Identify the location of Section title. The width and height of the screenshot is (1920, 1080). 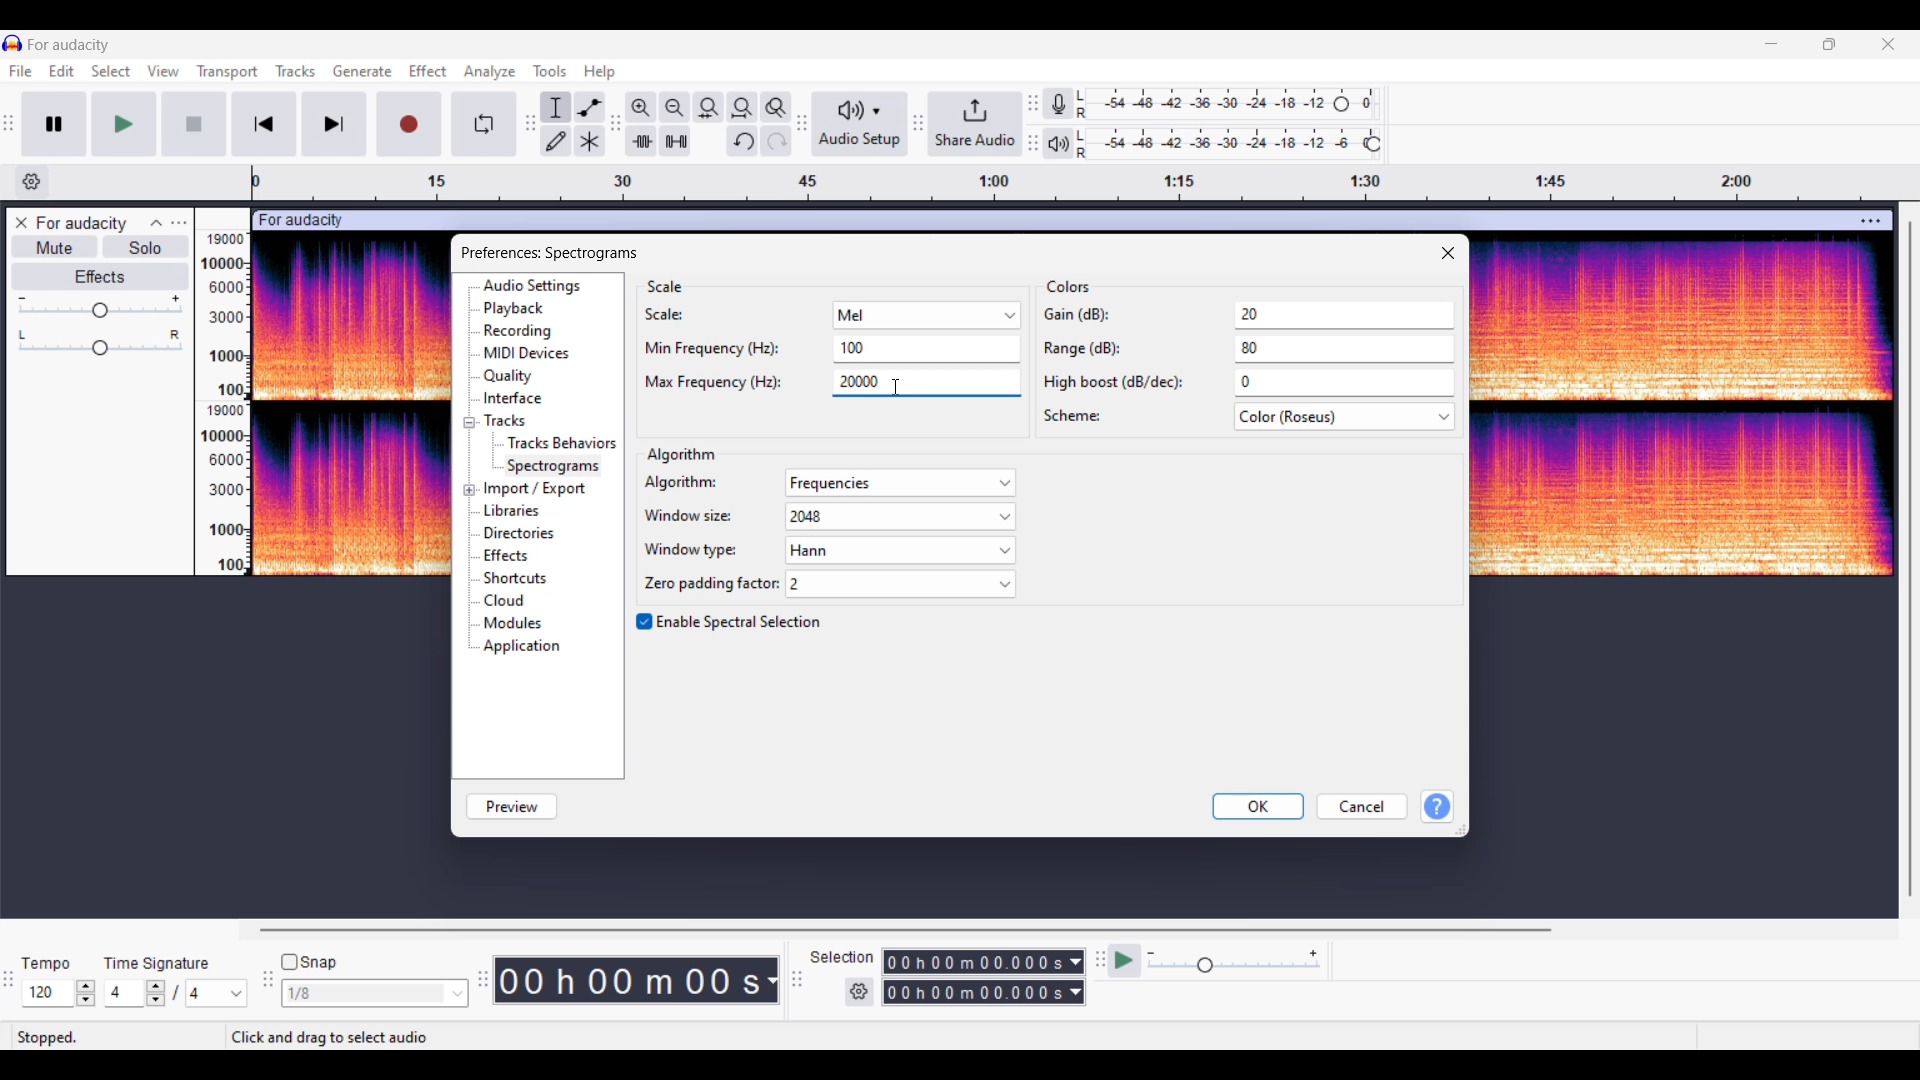
(666, 286).